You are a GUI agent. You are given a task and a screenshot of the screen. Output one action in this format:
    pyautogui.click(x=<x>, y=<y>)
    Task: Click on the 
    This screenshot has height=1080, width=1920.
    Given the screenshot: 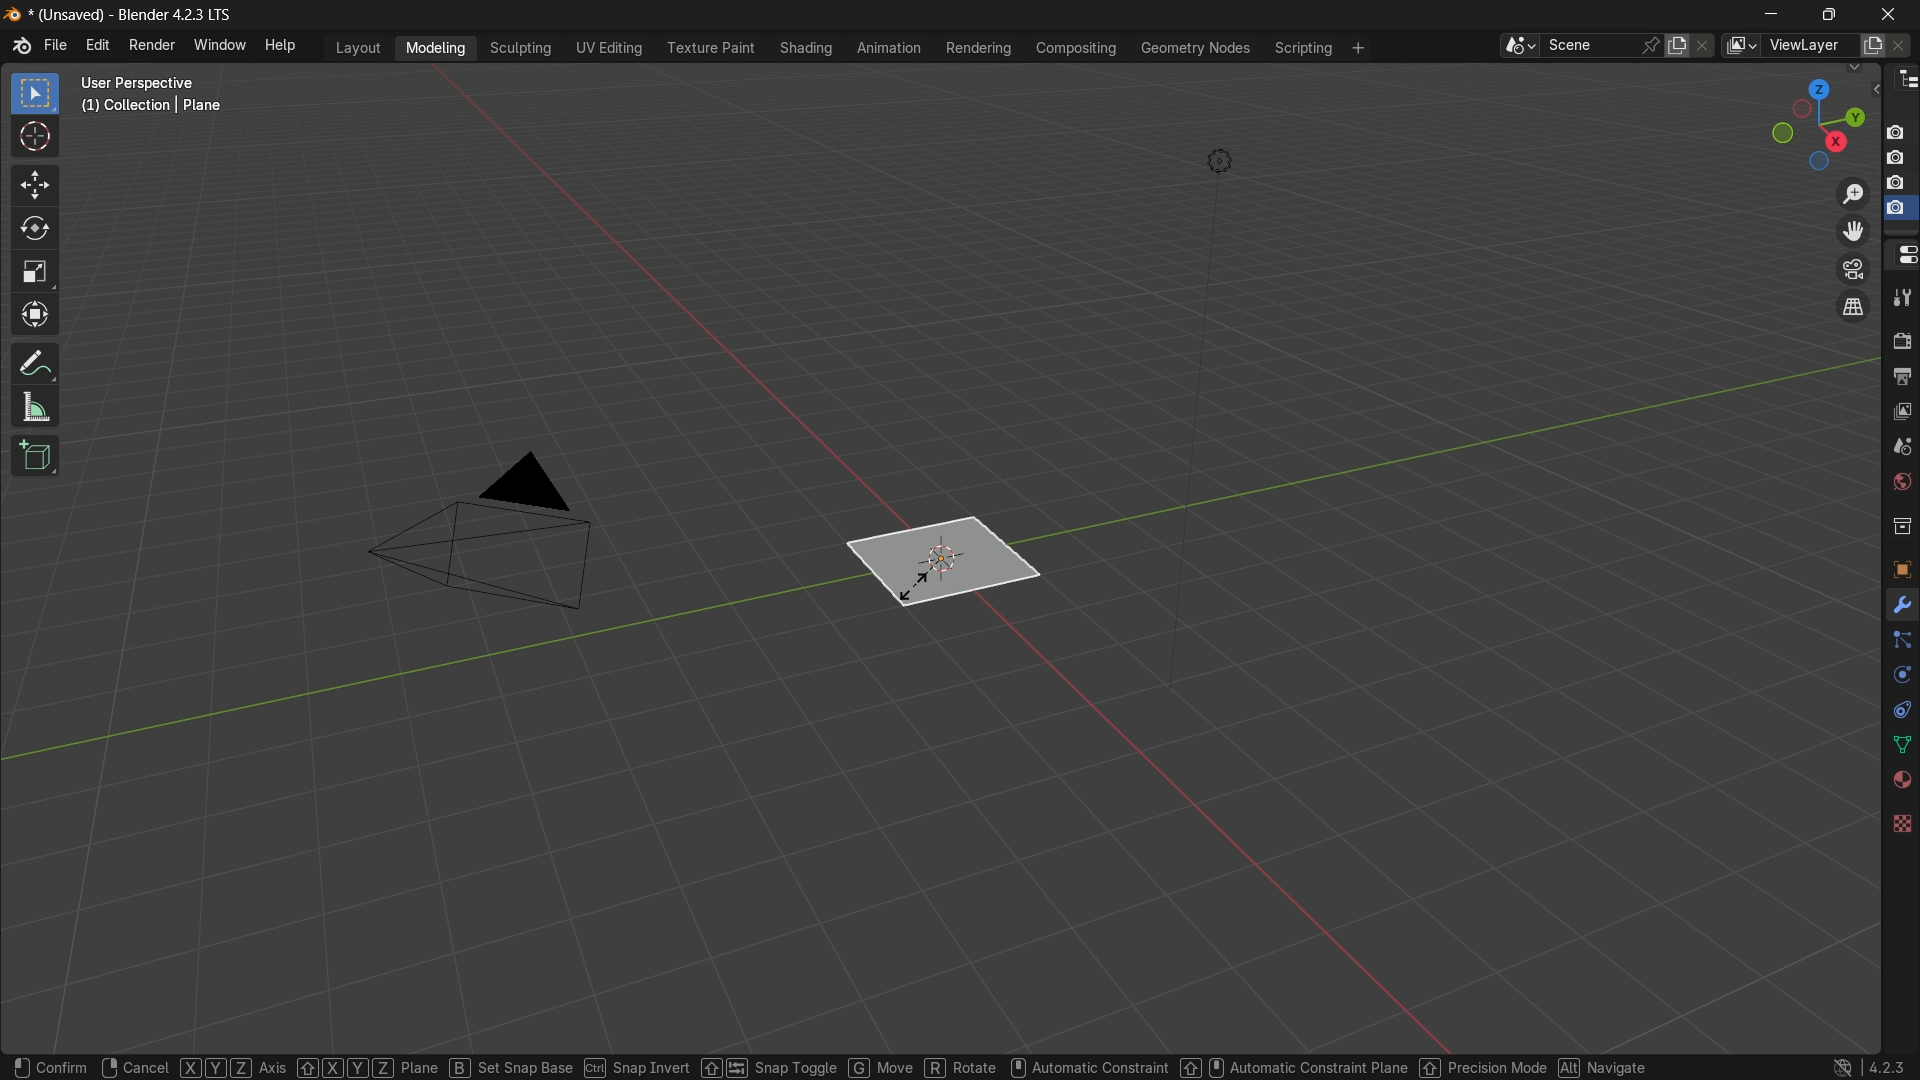 What is the action you would take?
    pyautogui.click(x=1901, y=481)
    